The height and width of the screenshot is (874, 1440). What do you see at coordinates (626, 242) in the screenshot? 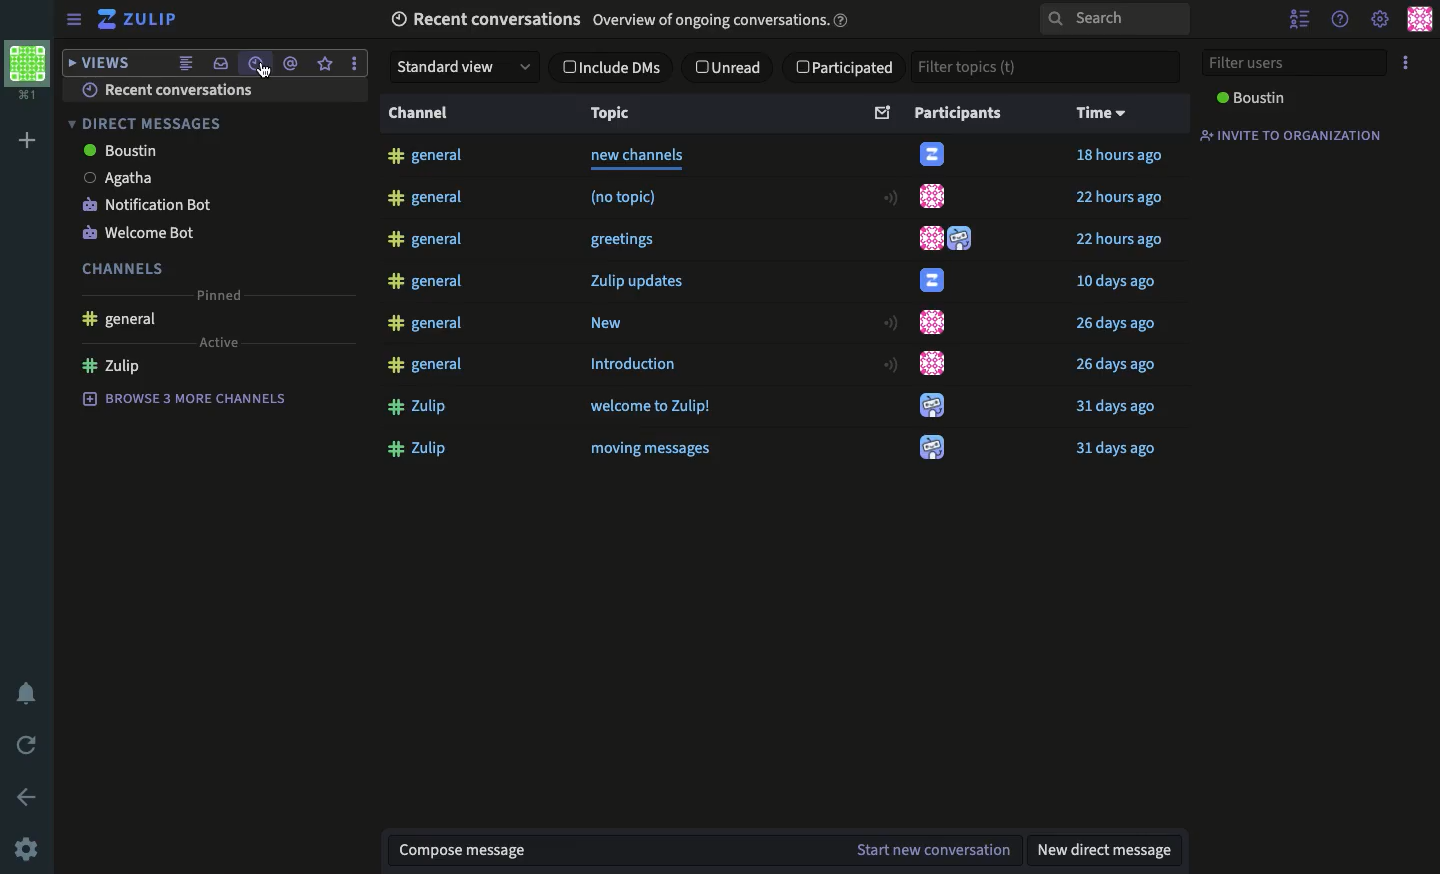
I see `greetings` at bounding box center [626, 242].